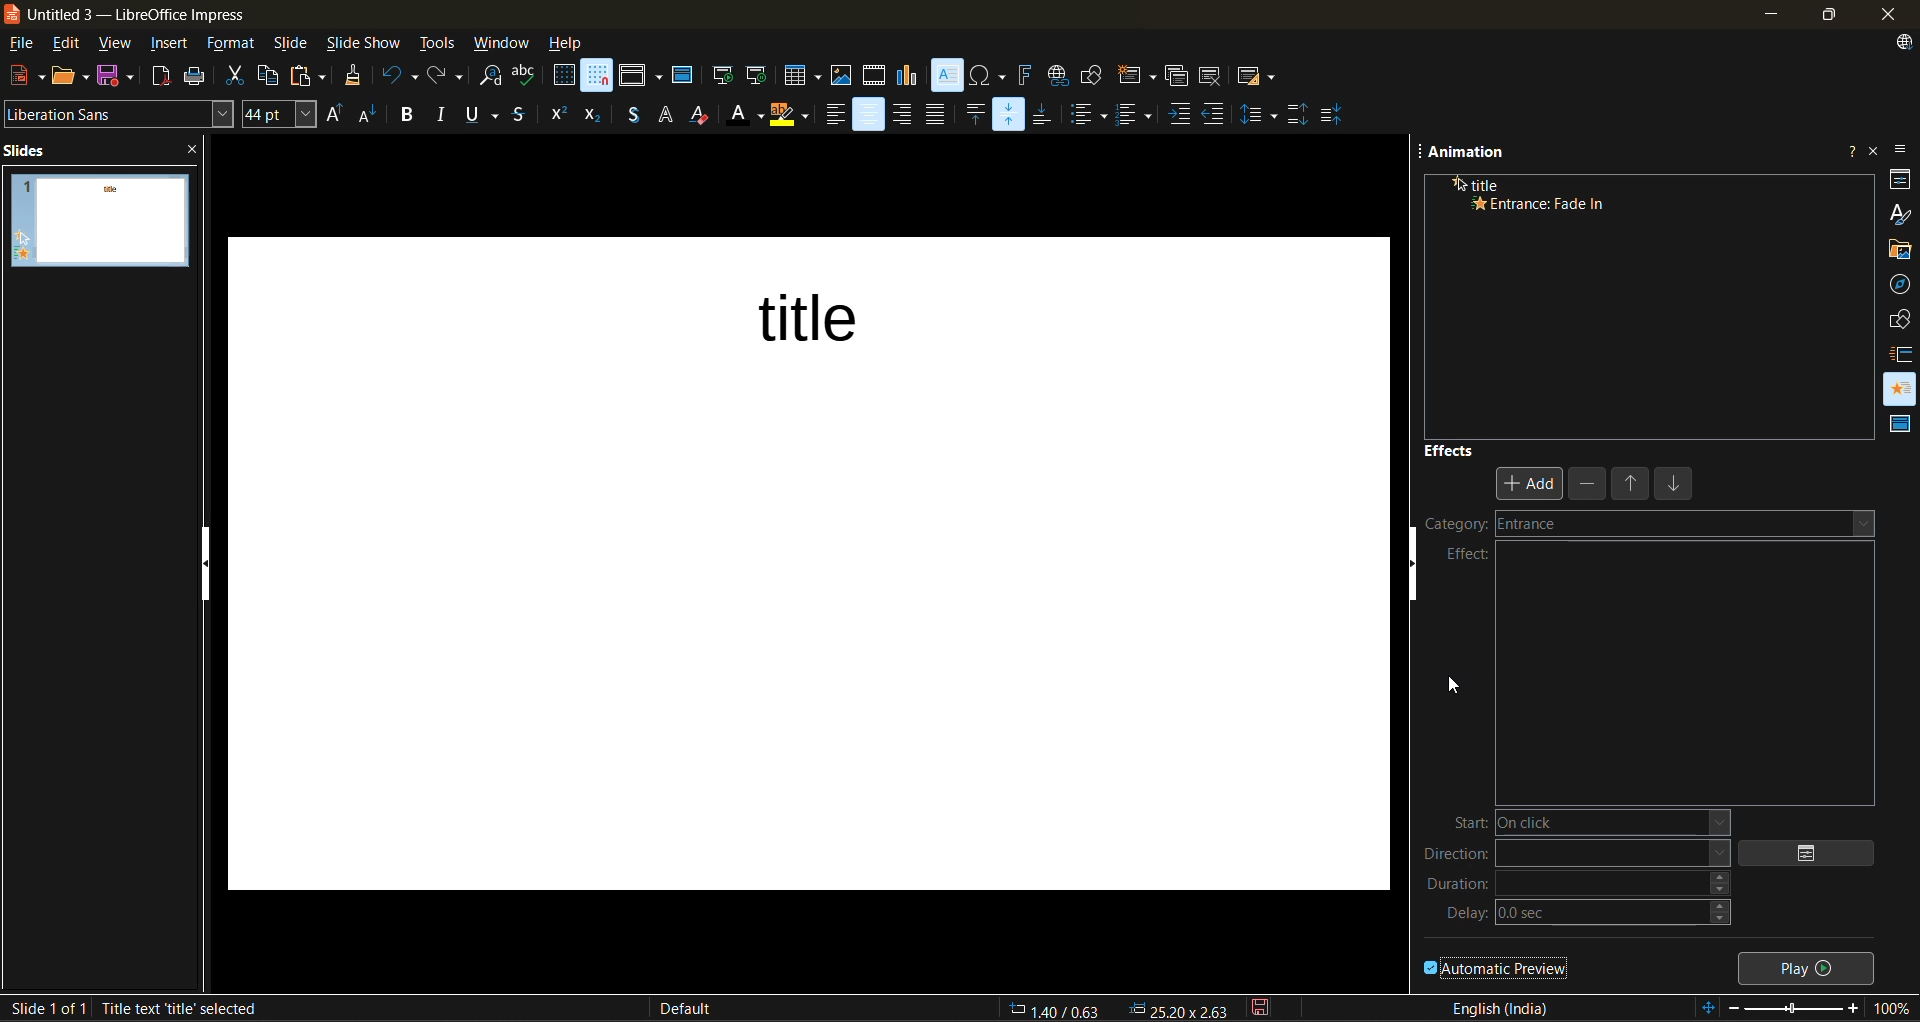  Describe the element at coordinates (945, 76) in the screenshot. I see `insert text box` at that location.